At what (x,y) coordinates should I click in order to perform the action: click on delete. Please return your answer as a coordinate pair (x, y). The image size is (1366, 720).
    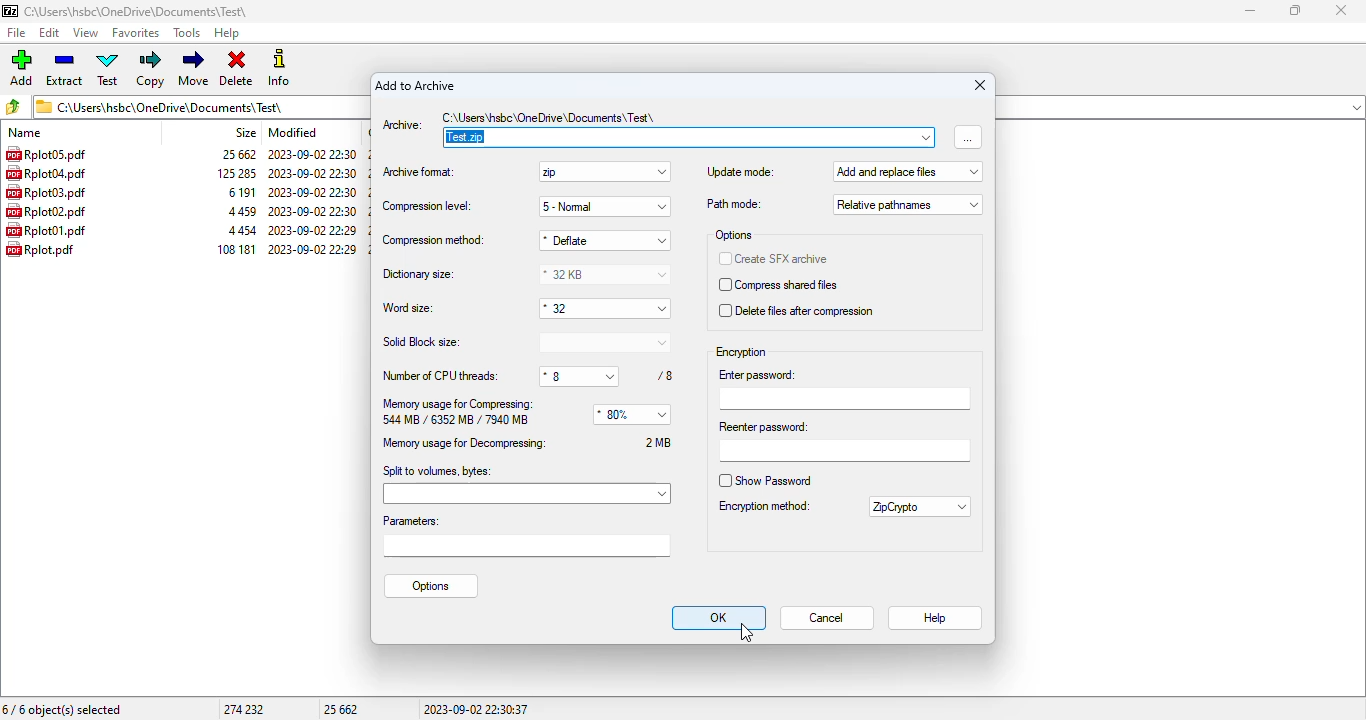
    Looking at the image, I should click on (238, 69).